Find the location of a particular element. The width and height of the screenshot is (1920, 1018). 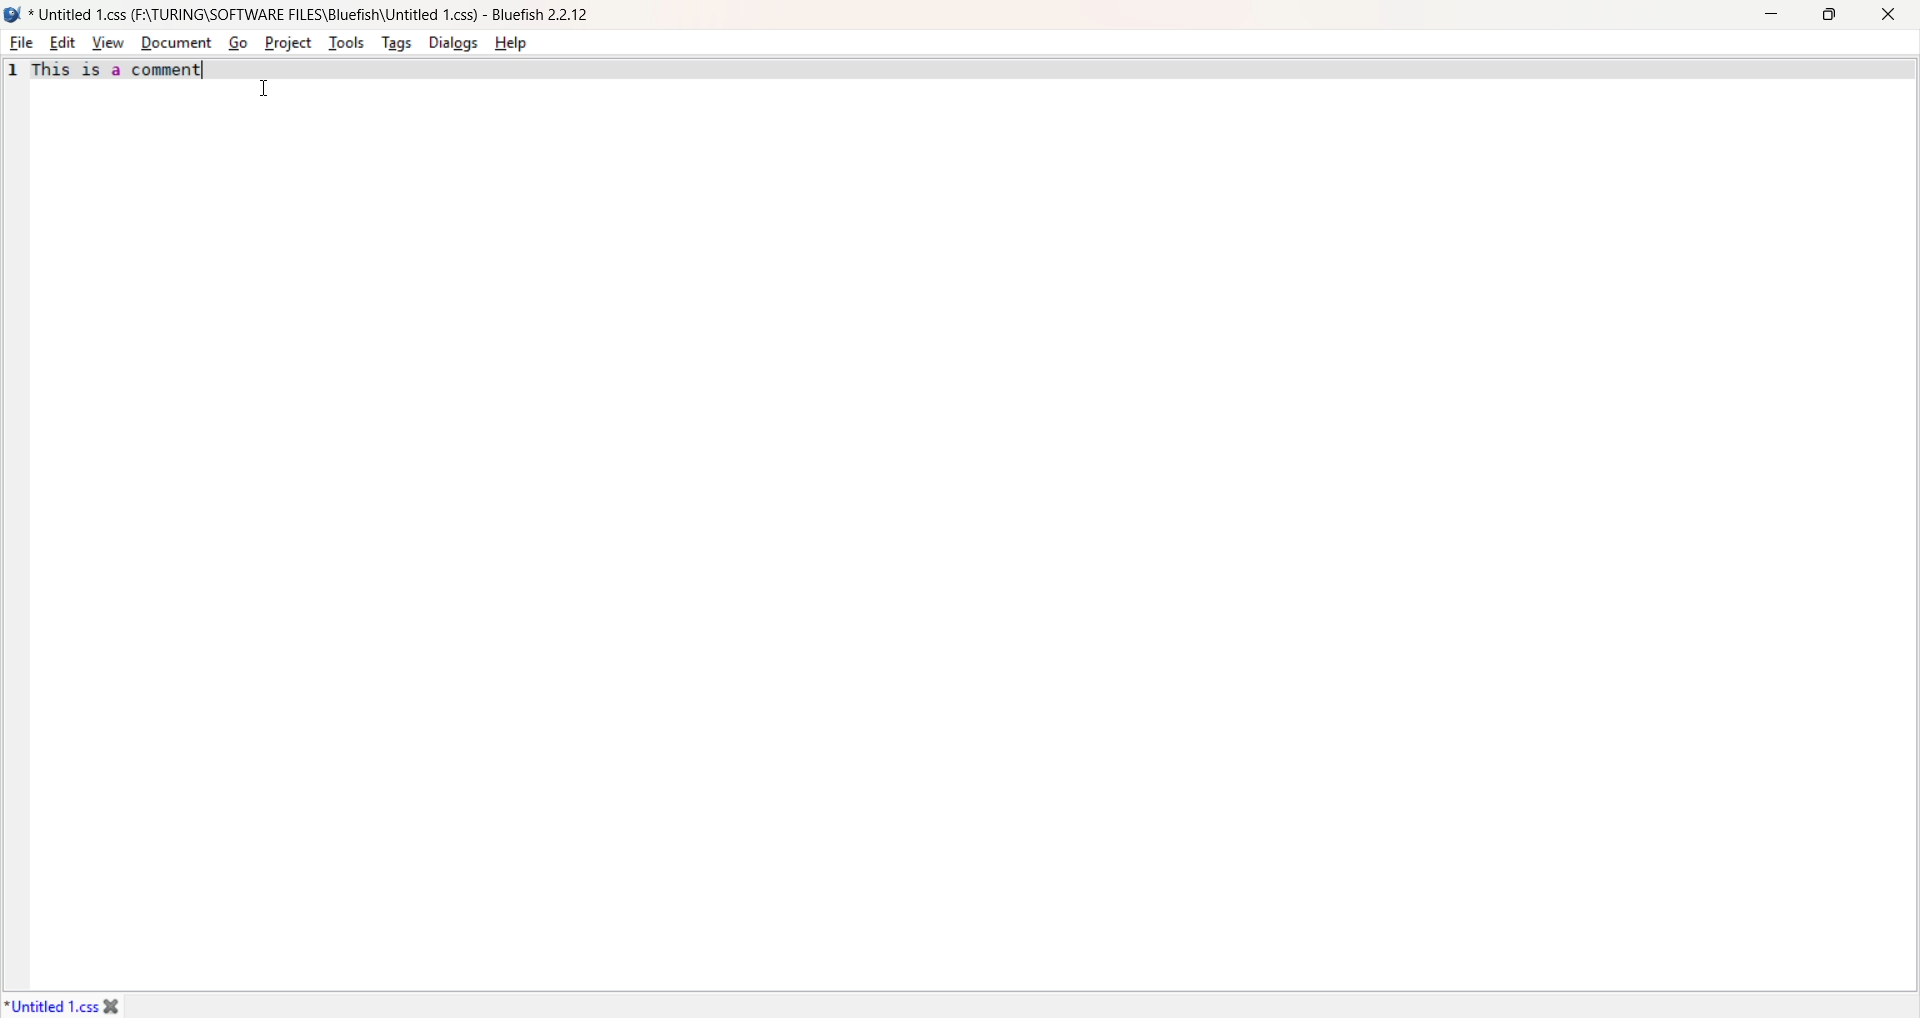

File is located at coordinates (22, 45).